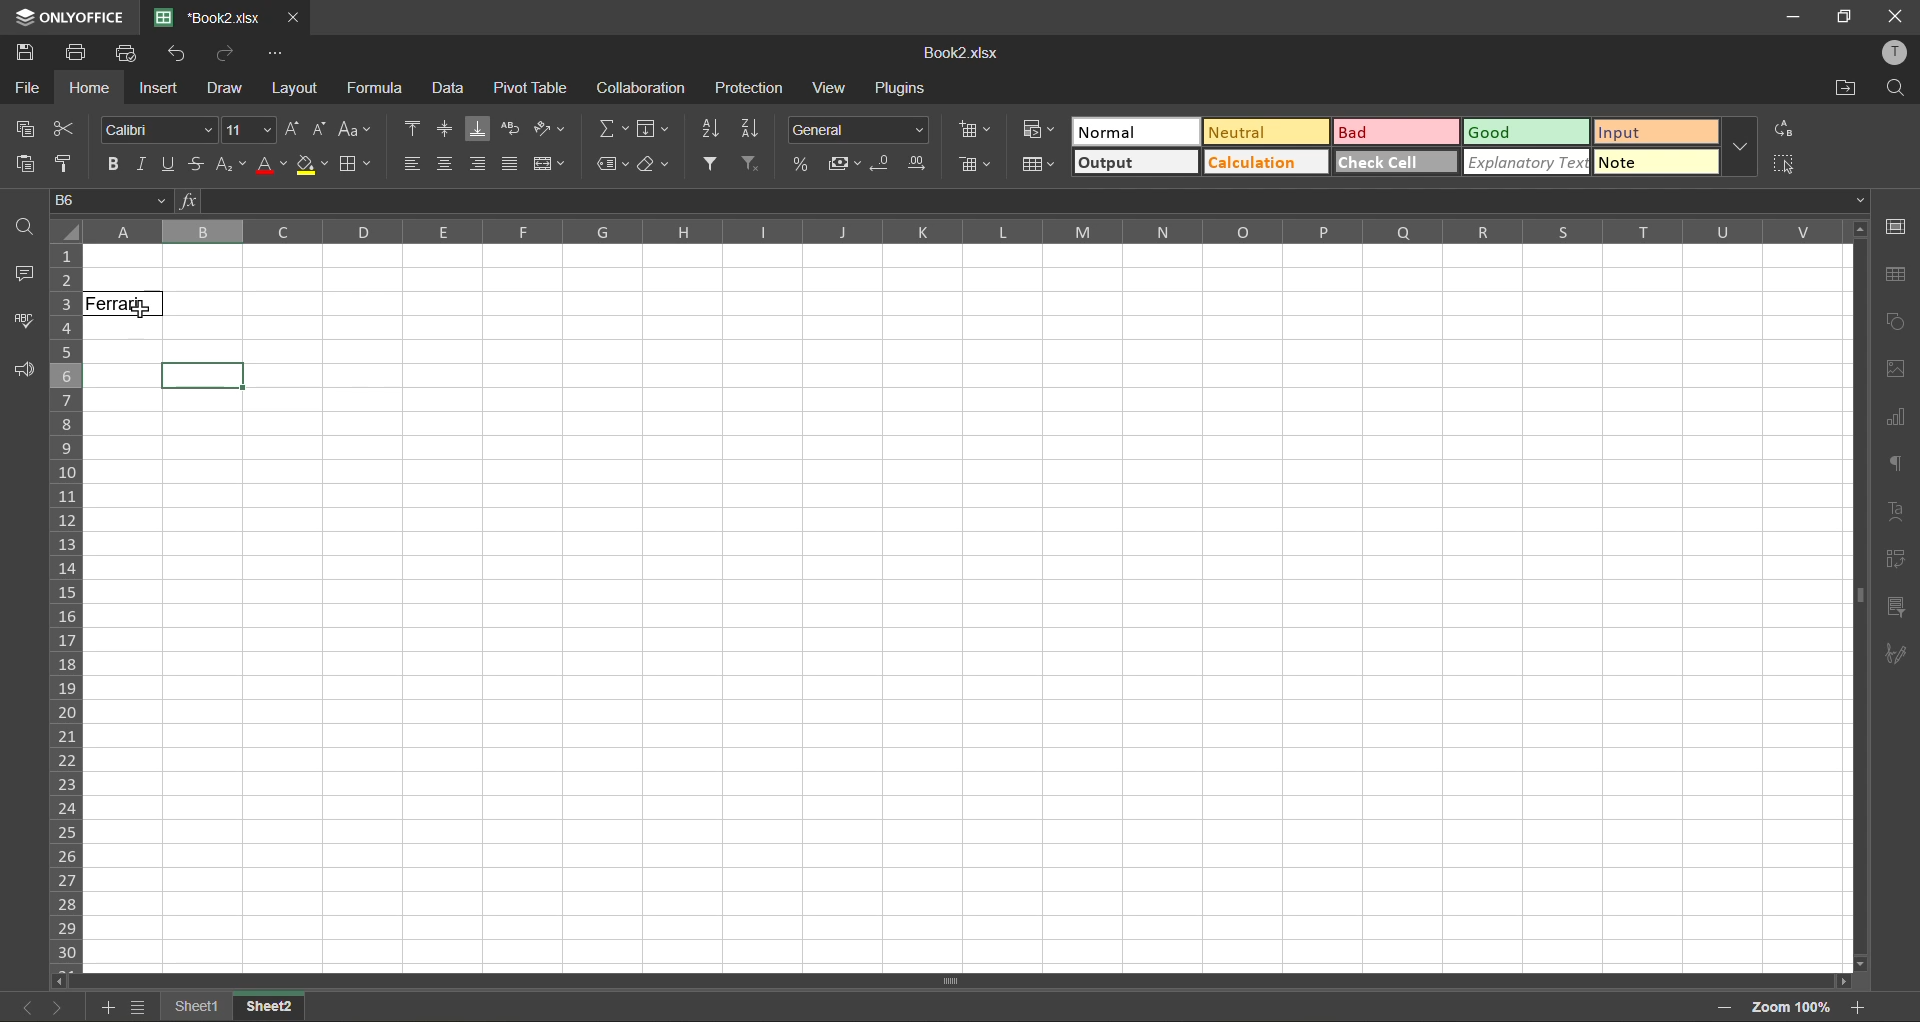 The image size is (1920, 1022). What do you see at coordinates (1897, 277) in the screenshot?
I see `table` at bounding box center [1897, 277].